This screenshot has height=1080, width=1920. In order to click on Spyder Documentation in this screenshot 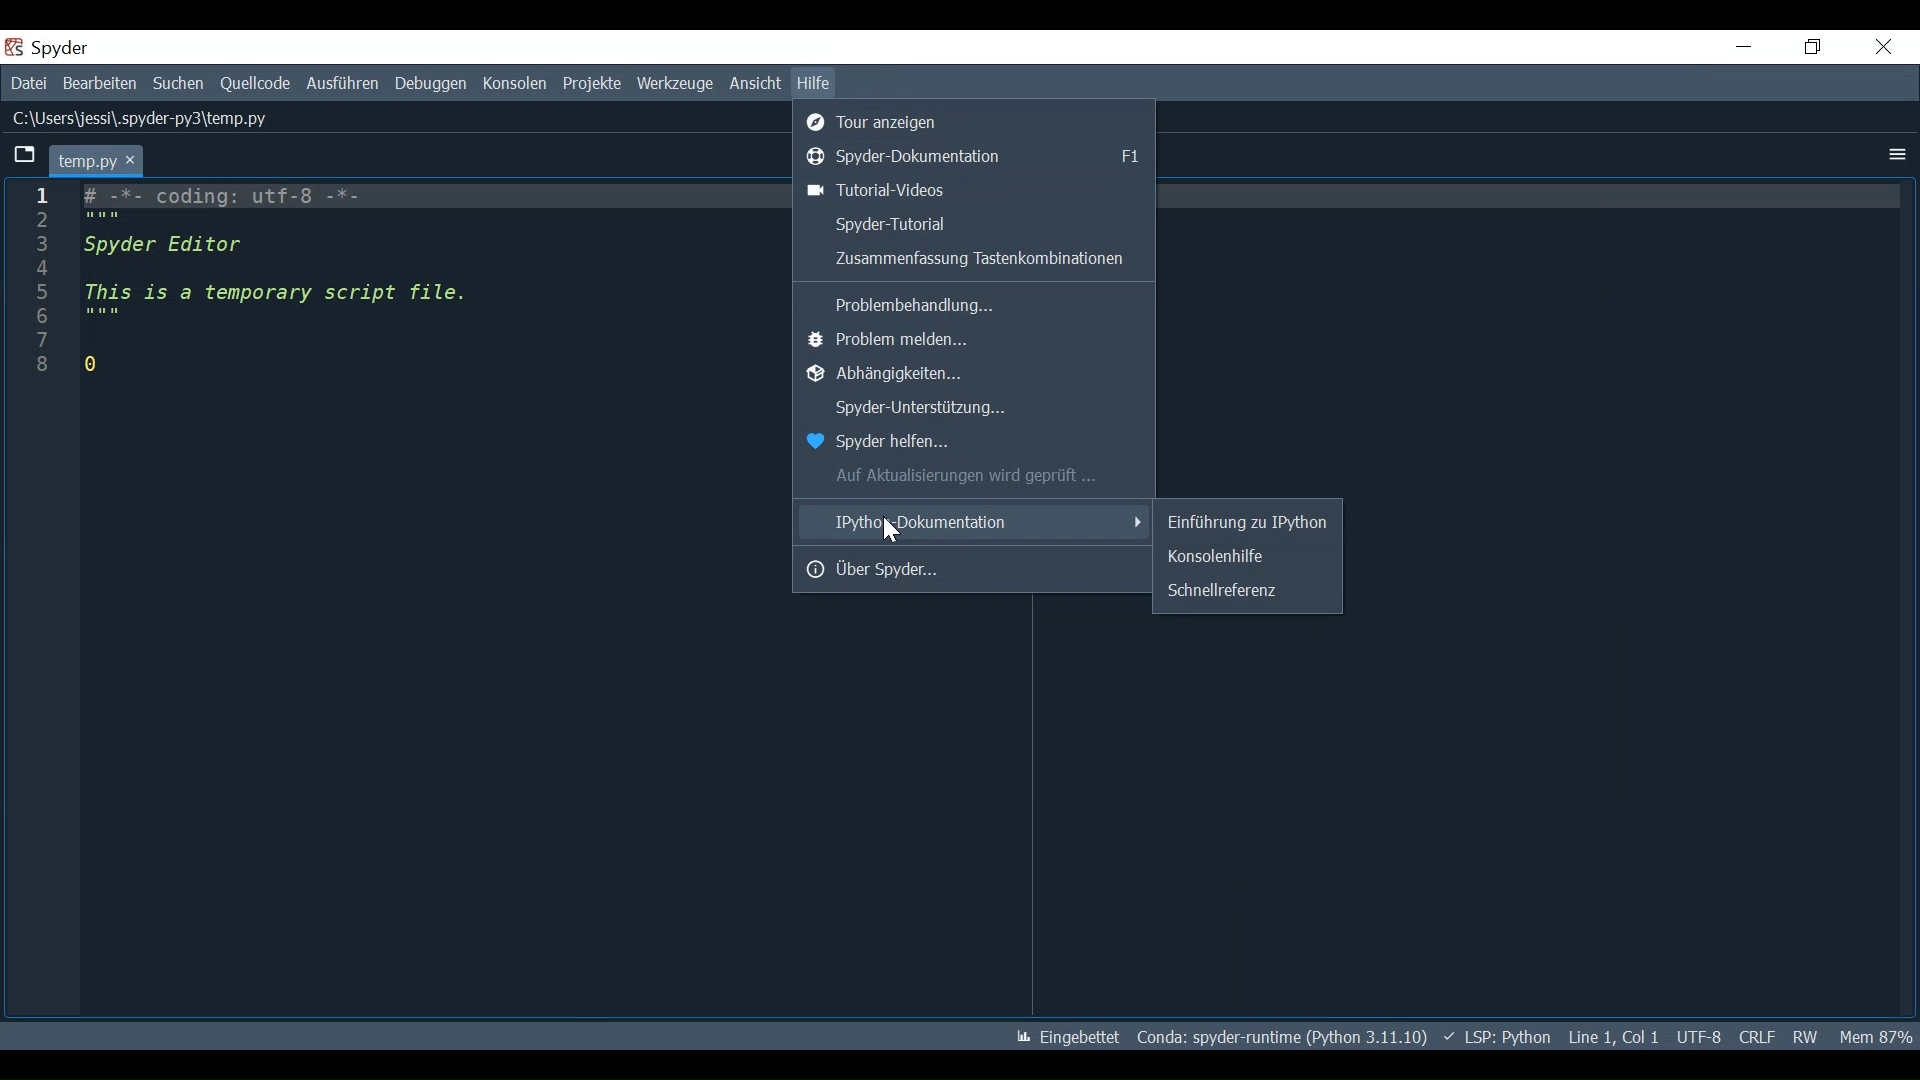, I will do `click(977, 155)`.